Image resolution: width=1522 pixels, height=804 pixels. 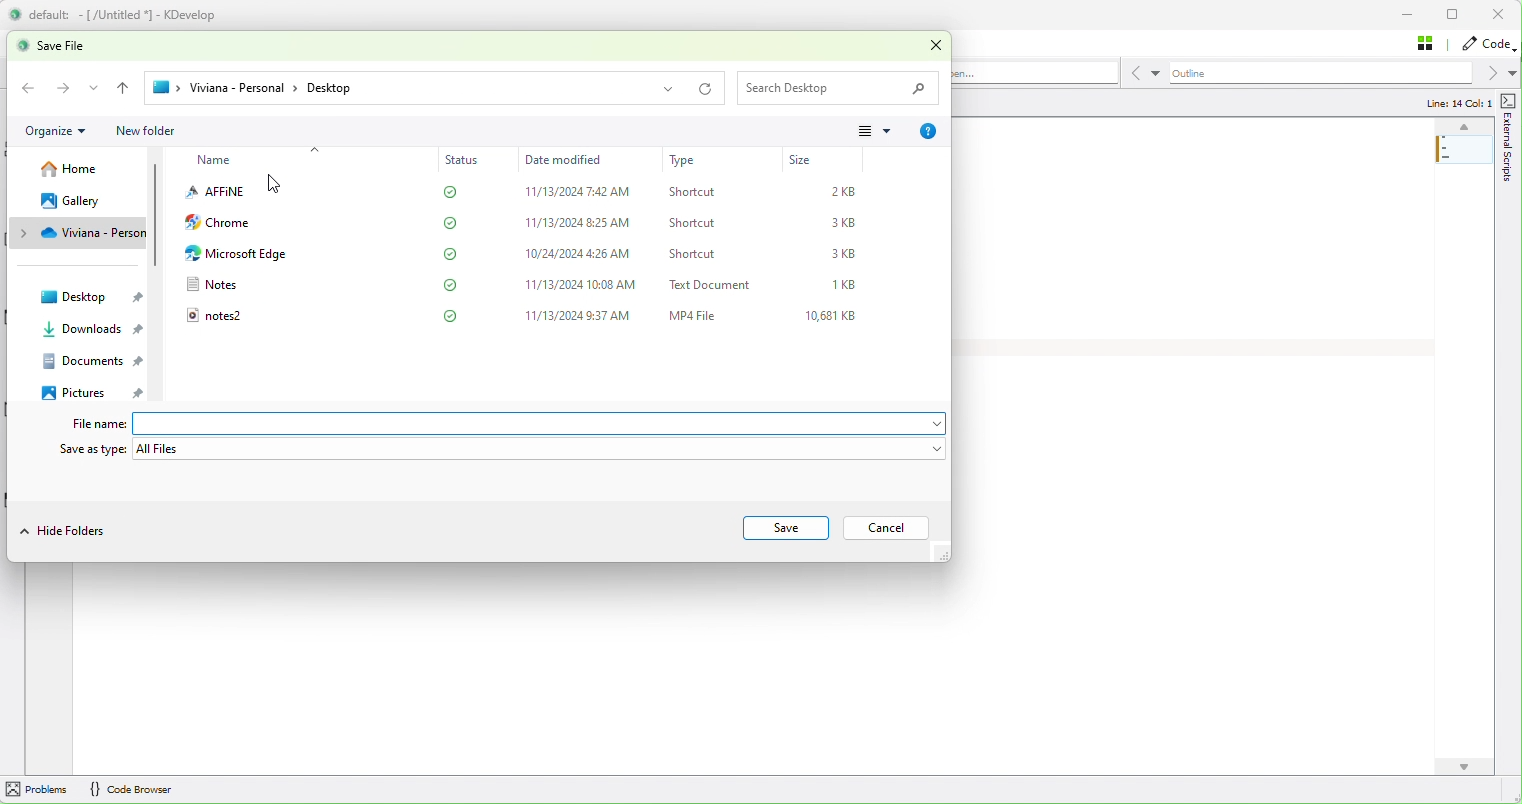 I want to click on notes2, so click(x=212, y=314).